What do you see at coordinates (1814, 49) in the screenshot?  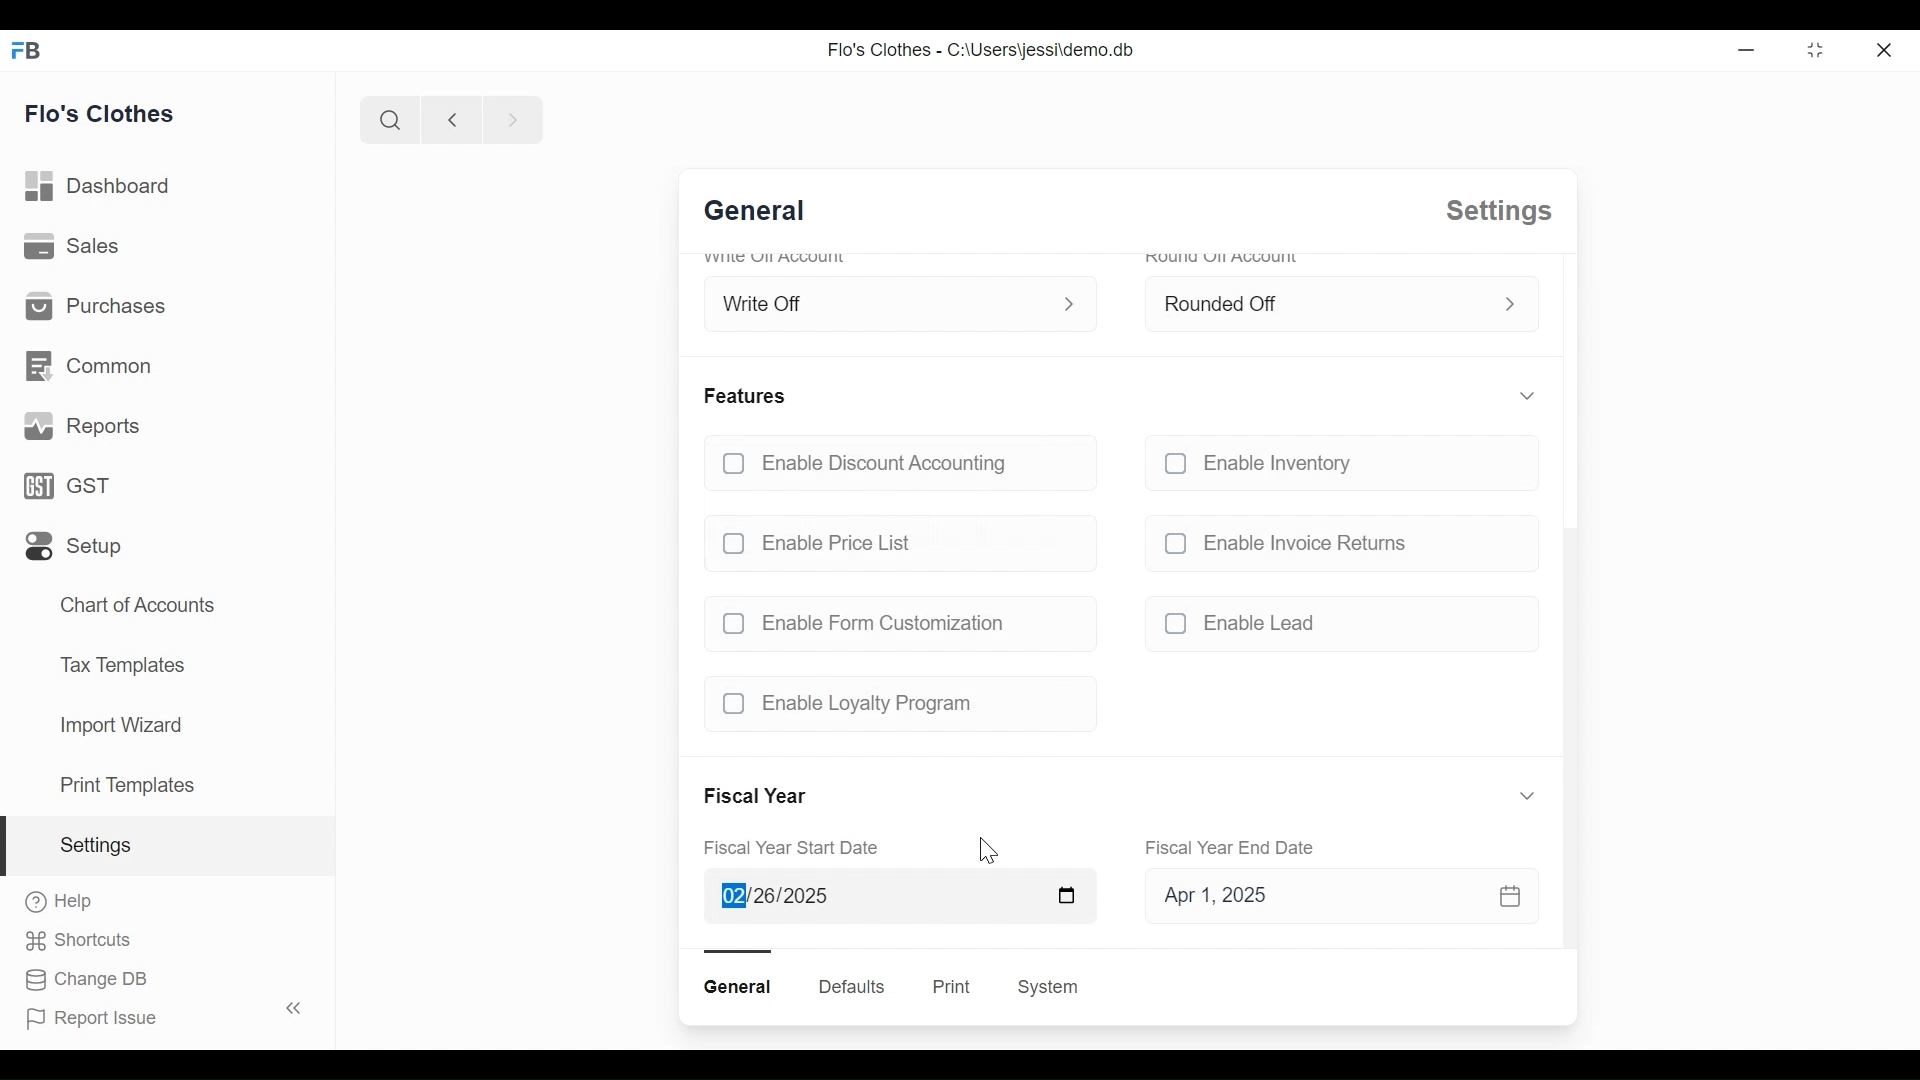 I see `Restore` at bounding box center [1814, 49].